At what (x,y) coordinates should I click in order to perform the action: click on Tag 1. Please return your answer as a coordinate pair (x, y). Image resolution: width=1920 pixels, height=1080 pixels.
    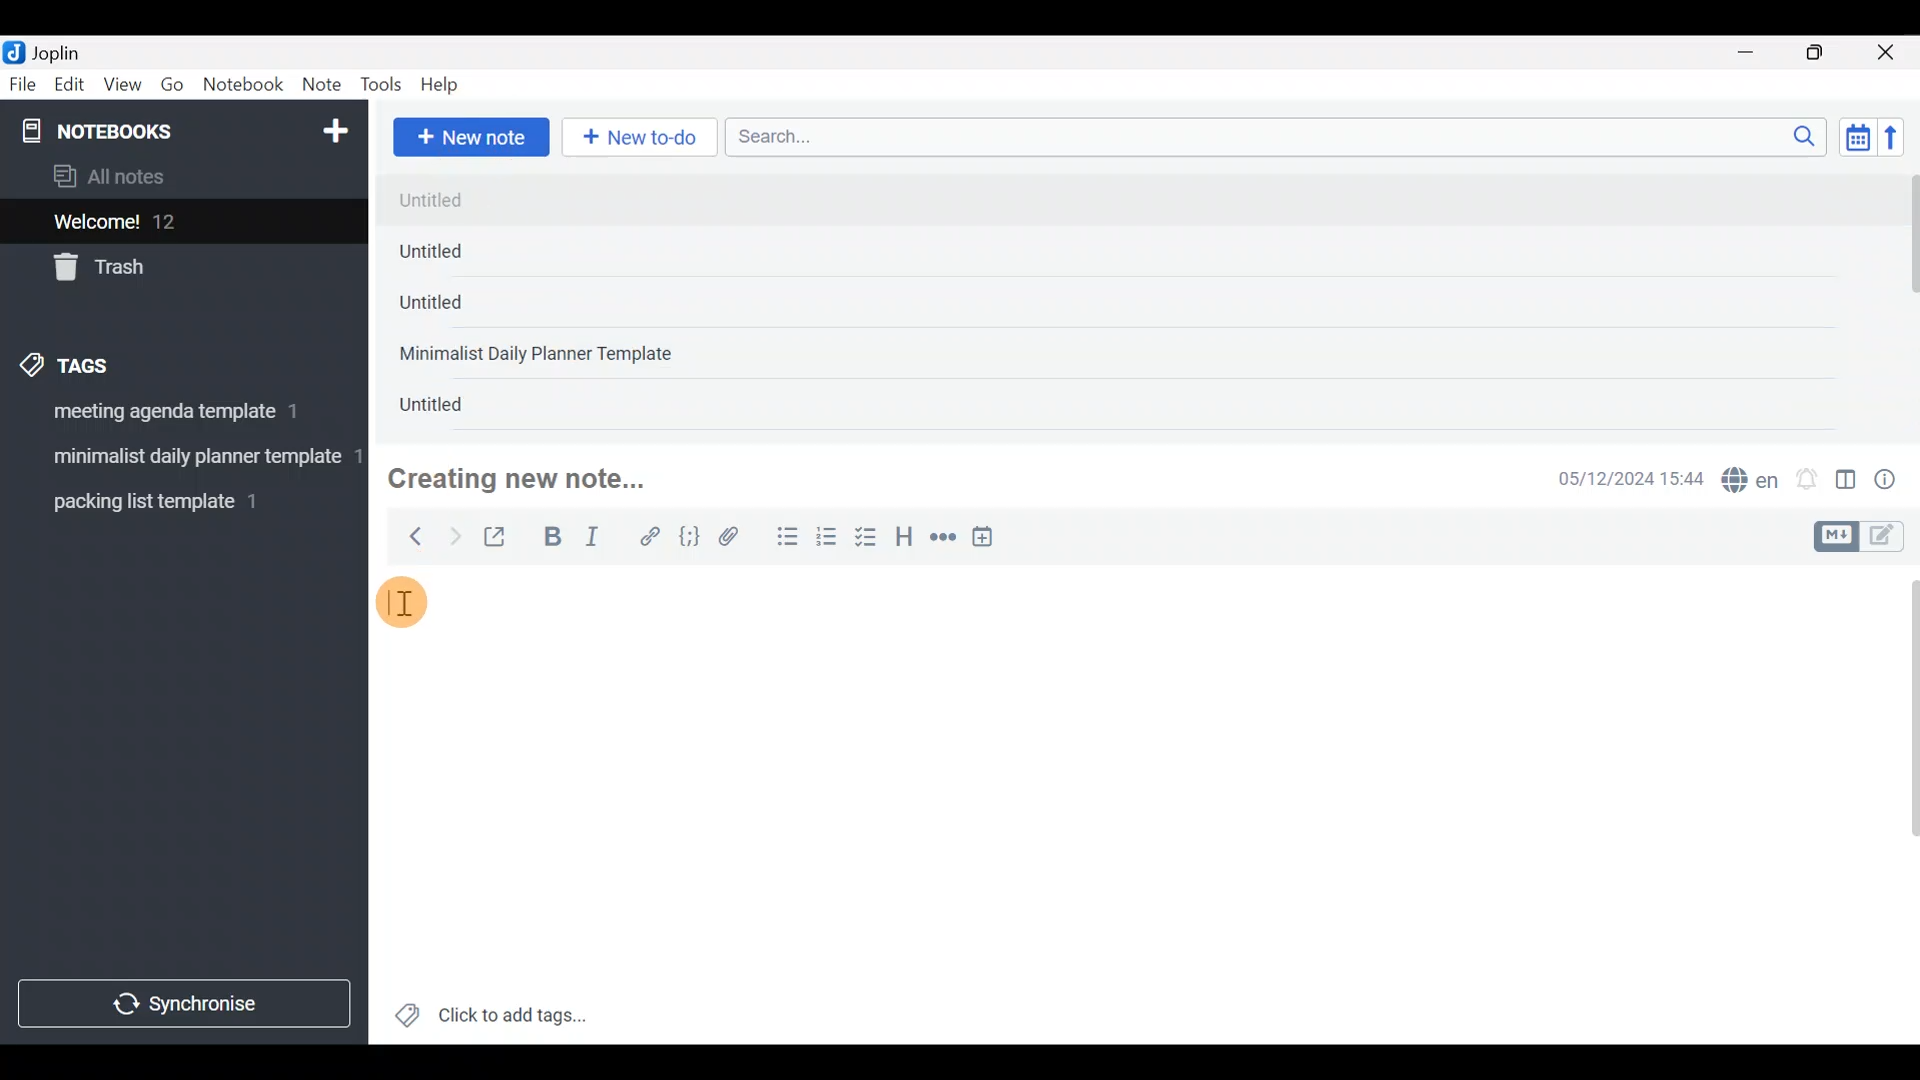
    Looking at the image, I should click on (178, 417).